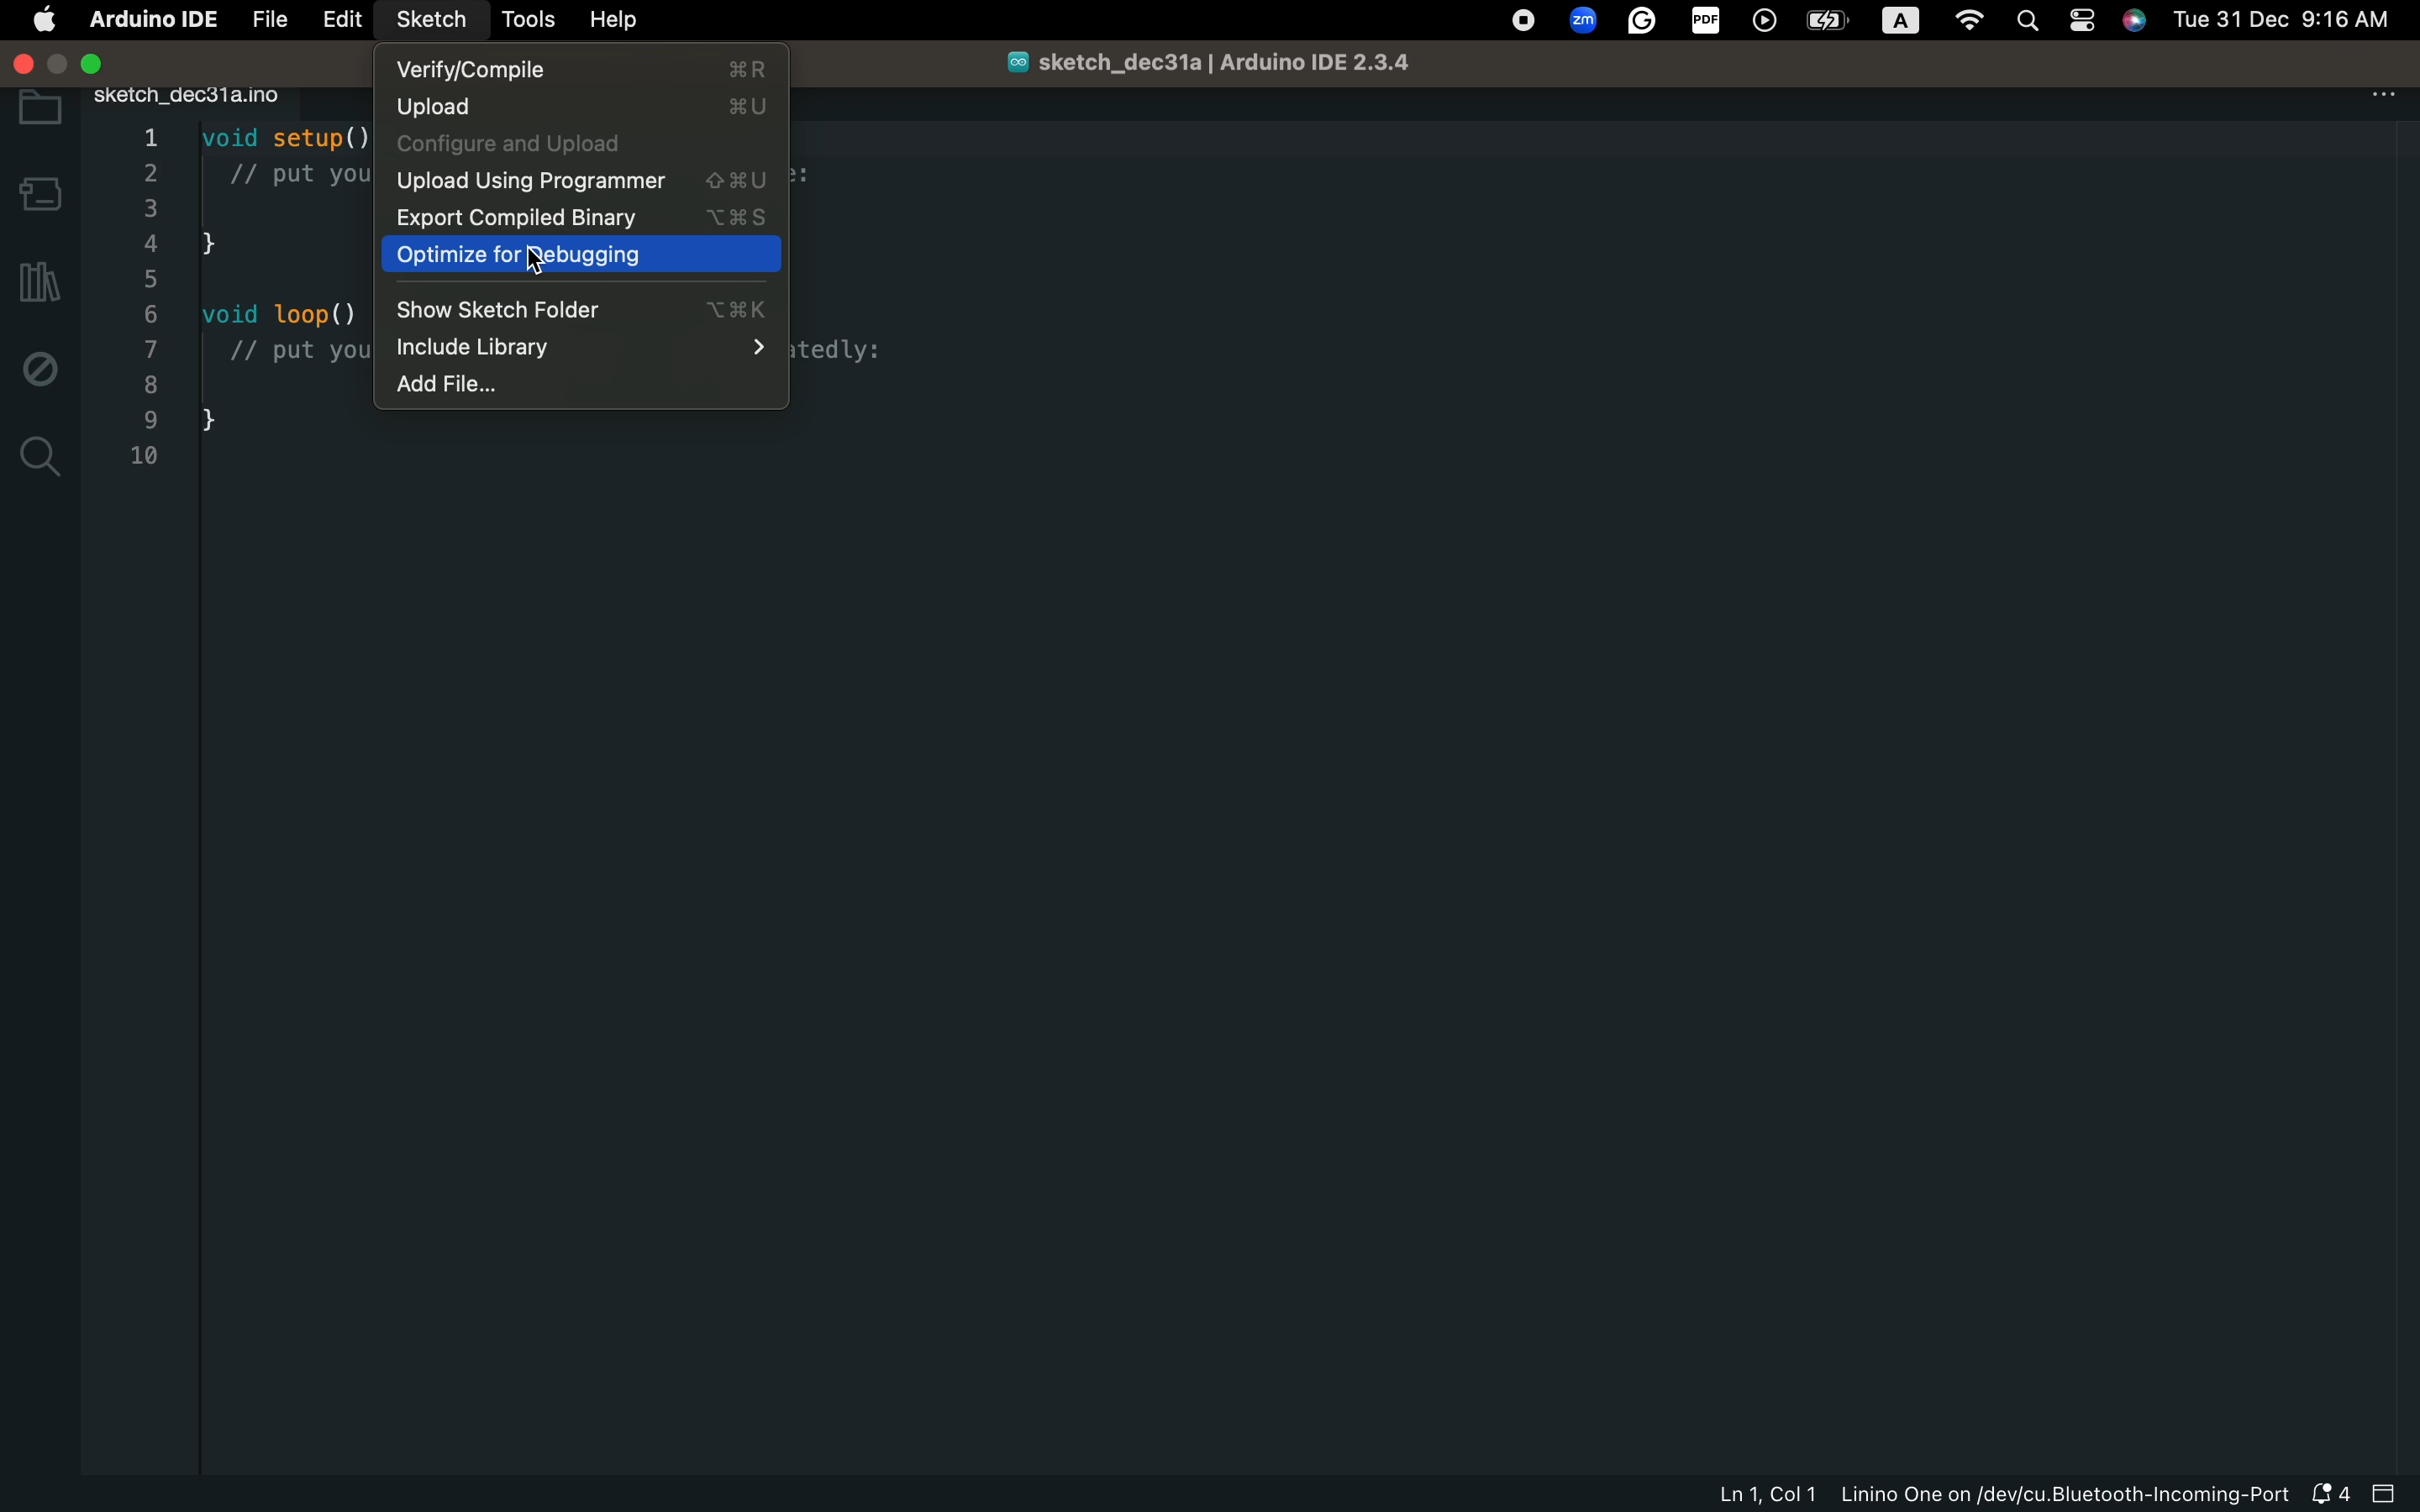  What do you see at coordinates (579, 184) in the screenshot?
I see `upload using` at bounding box center [579, 184].